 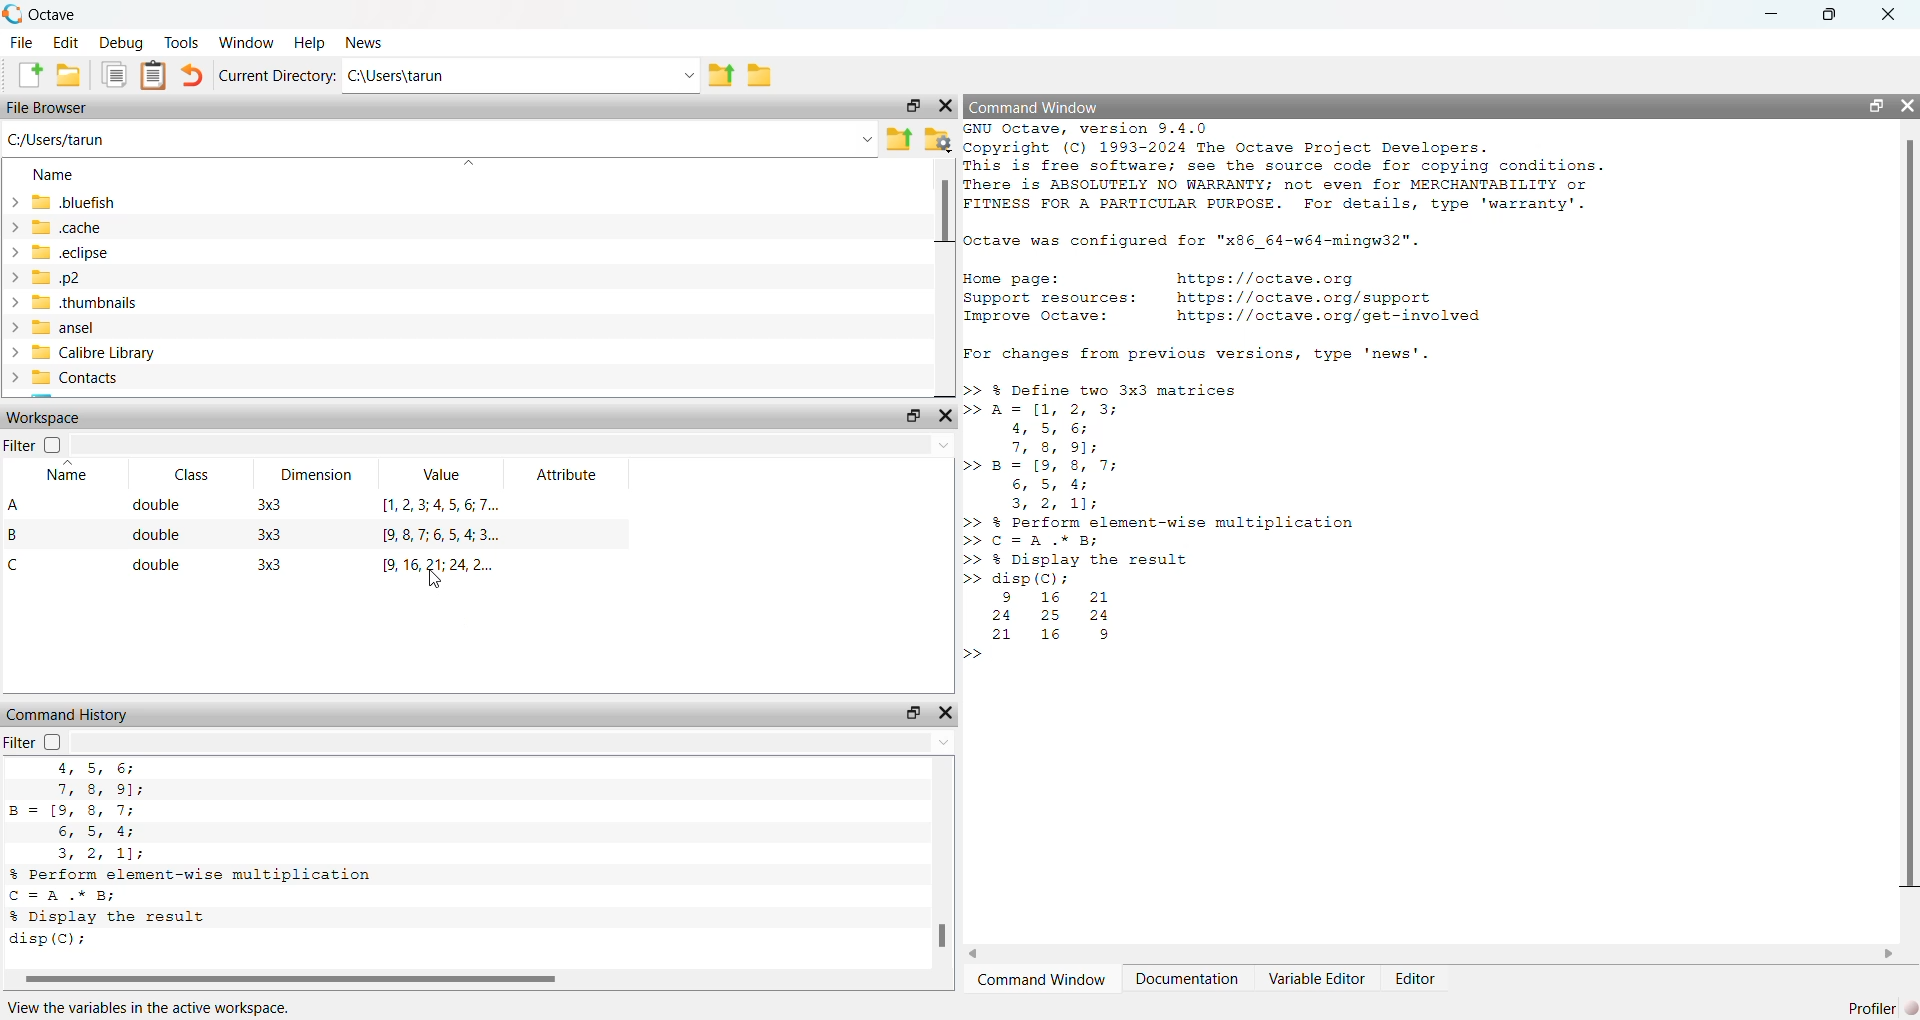 What do you see at coordinates (1289, 168) in the screenshot?
I see `GNU Octave, version 9.4.0

Copyright (C) 1993-2024 The Octave Project Developers.

This is free software; see the source code for copying conditions.
There is ABSOLUTELY NO WARRANTY; not even for MERCHANTABILITY or
FITNESS FOR A PARTICULAR PURPOSE. For details, type 'warranty'.` at bounding box center [1289, 168].